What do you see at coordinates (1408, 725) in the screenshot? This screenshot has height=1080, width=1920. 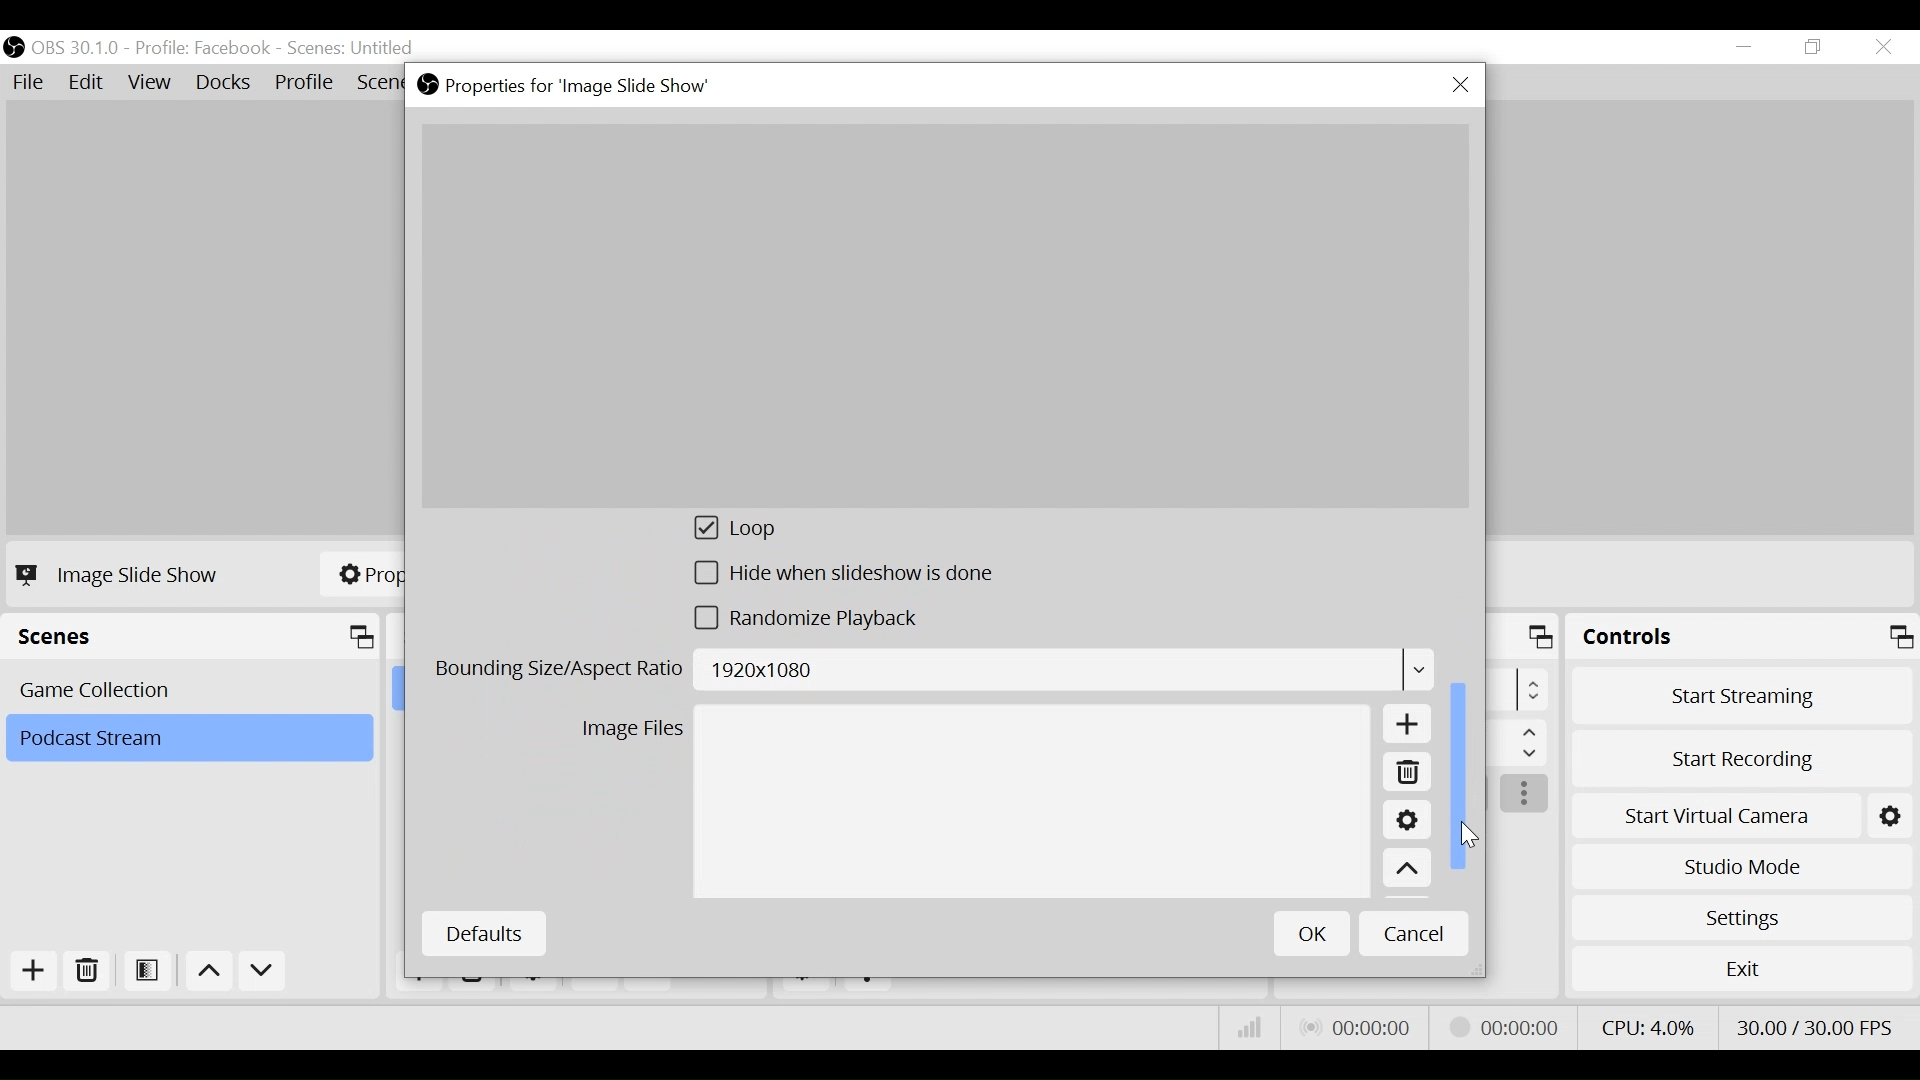 I see `Add` at bounding box center [1408, 725].